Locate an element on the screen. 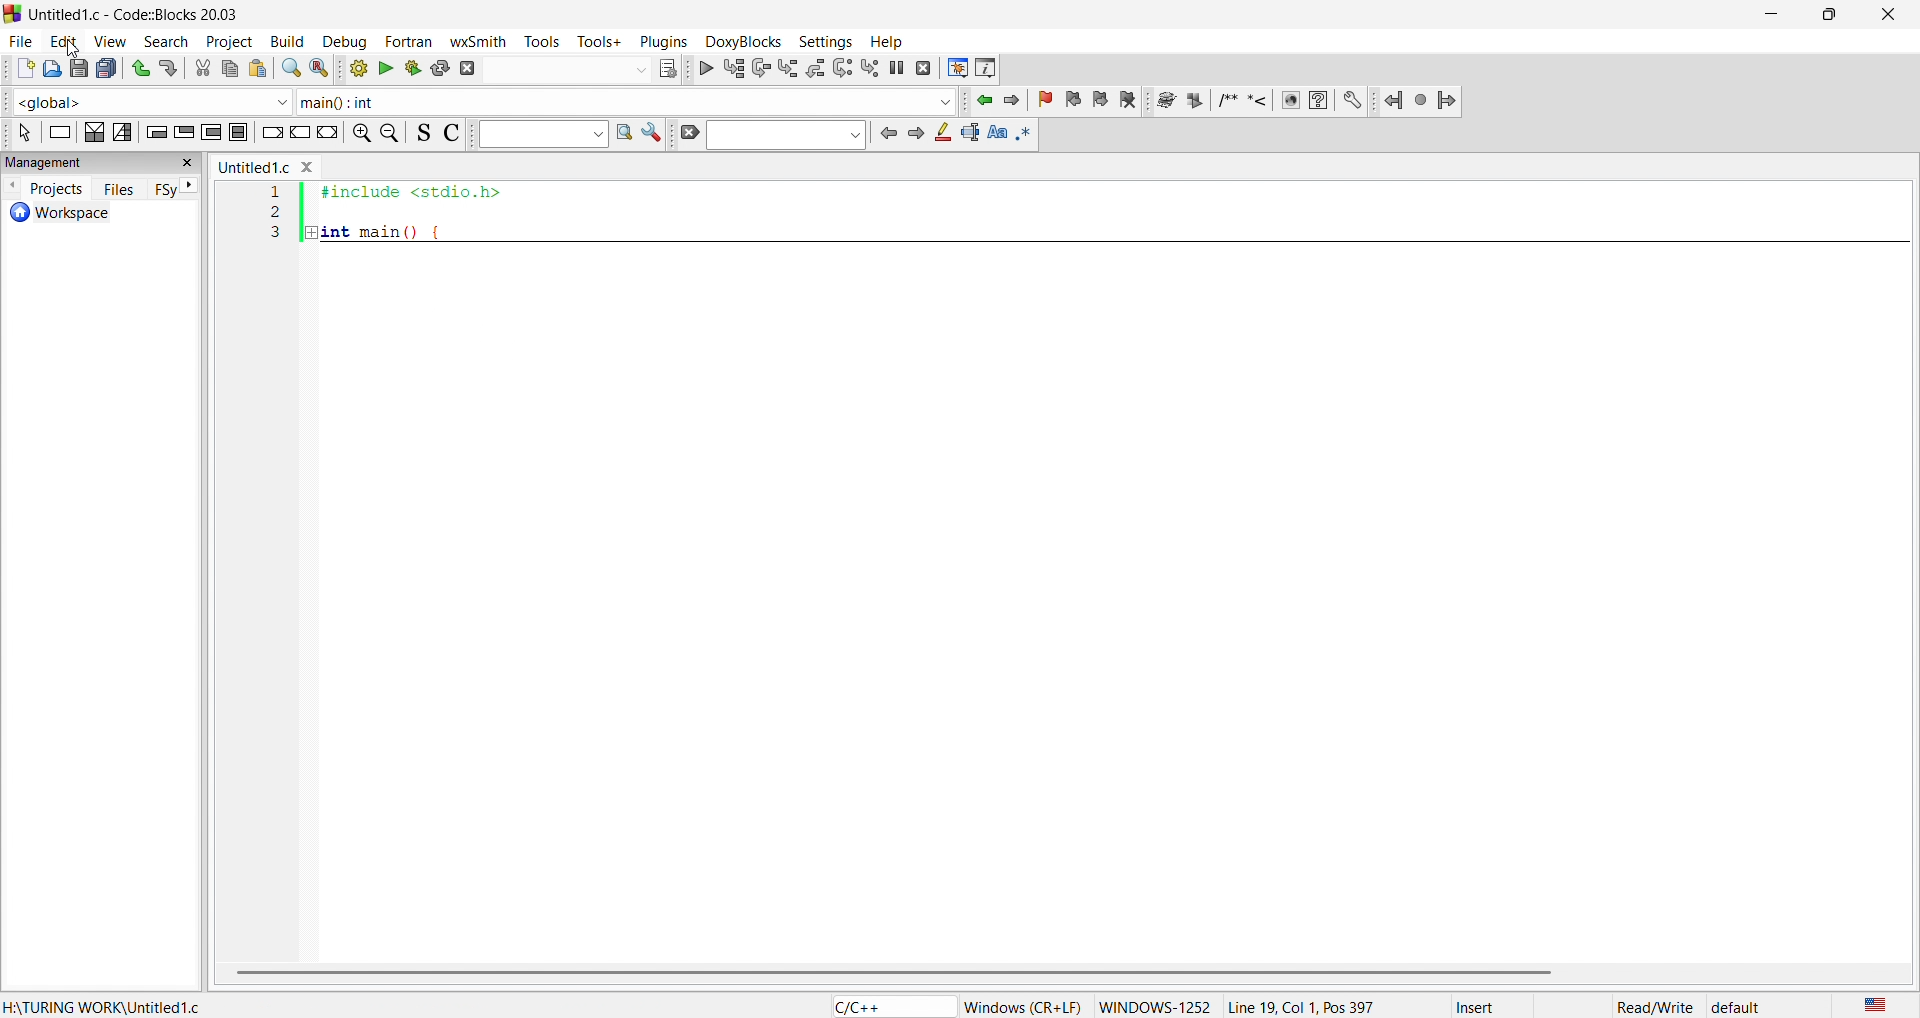 The width and height of the screenshot is (1920, 1018). return instruction is located at coordinates (328, 135).